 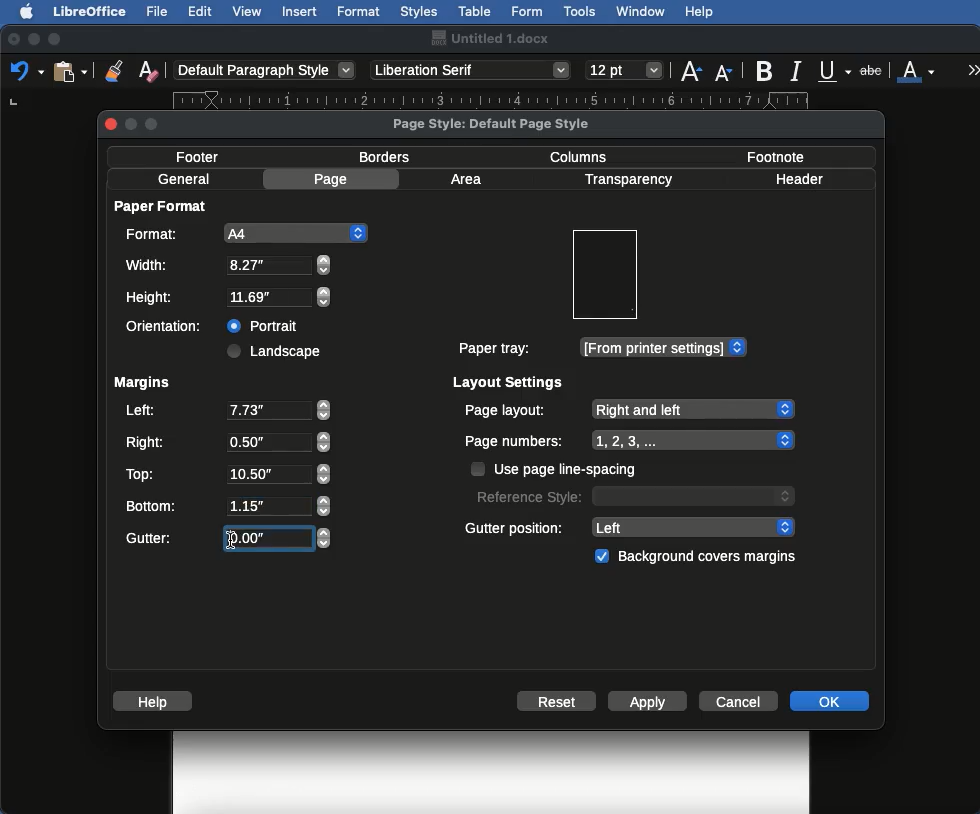 I want to click on Insert, so click(x=300, y=11).